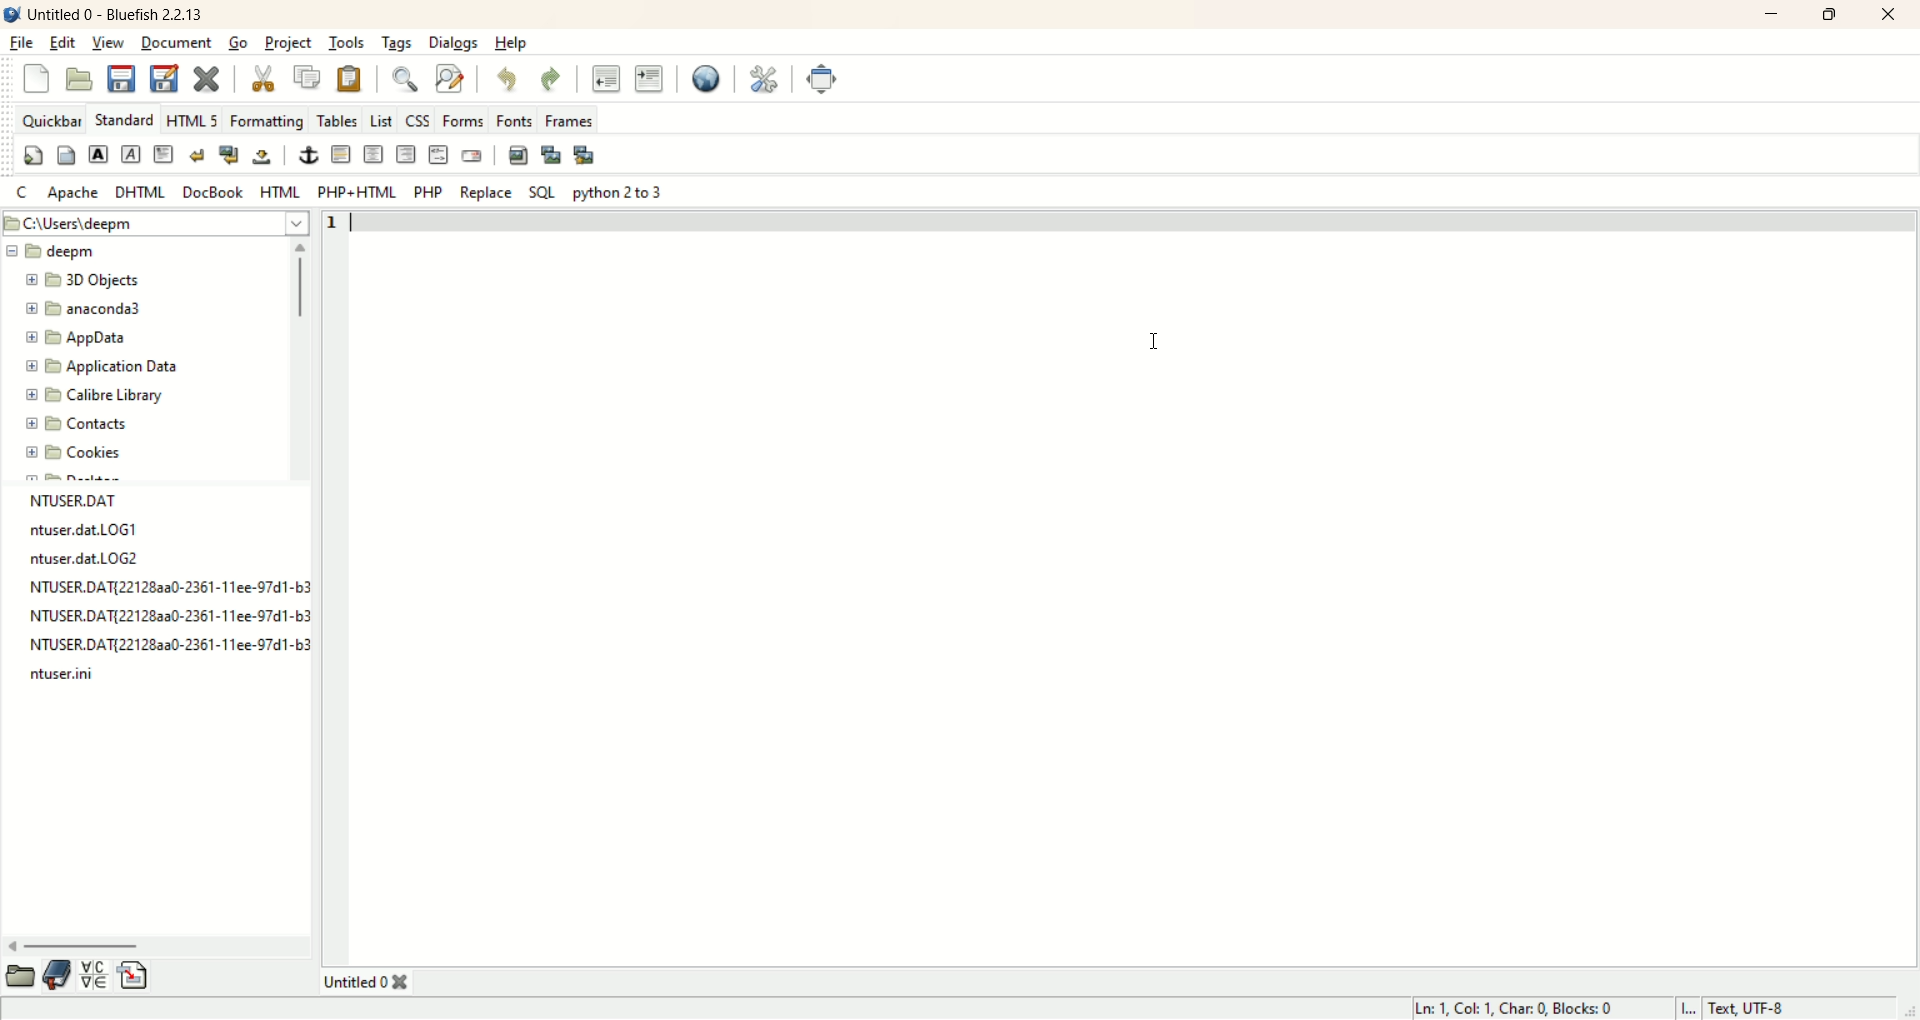  Describe the element at coordinates (58, 974) in the screenshot. I see `documentation` at that location.